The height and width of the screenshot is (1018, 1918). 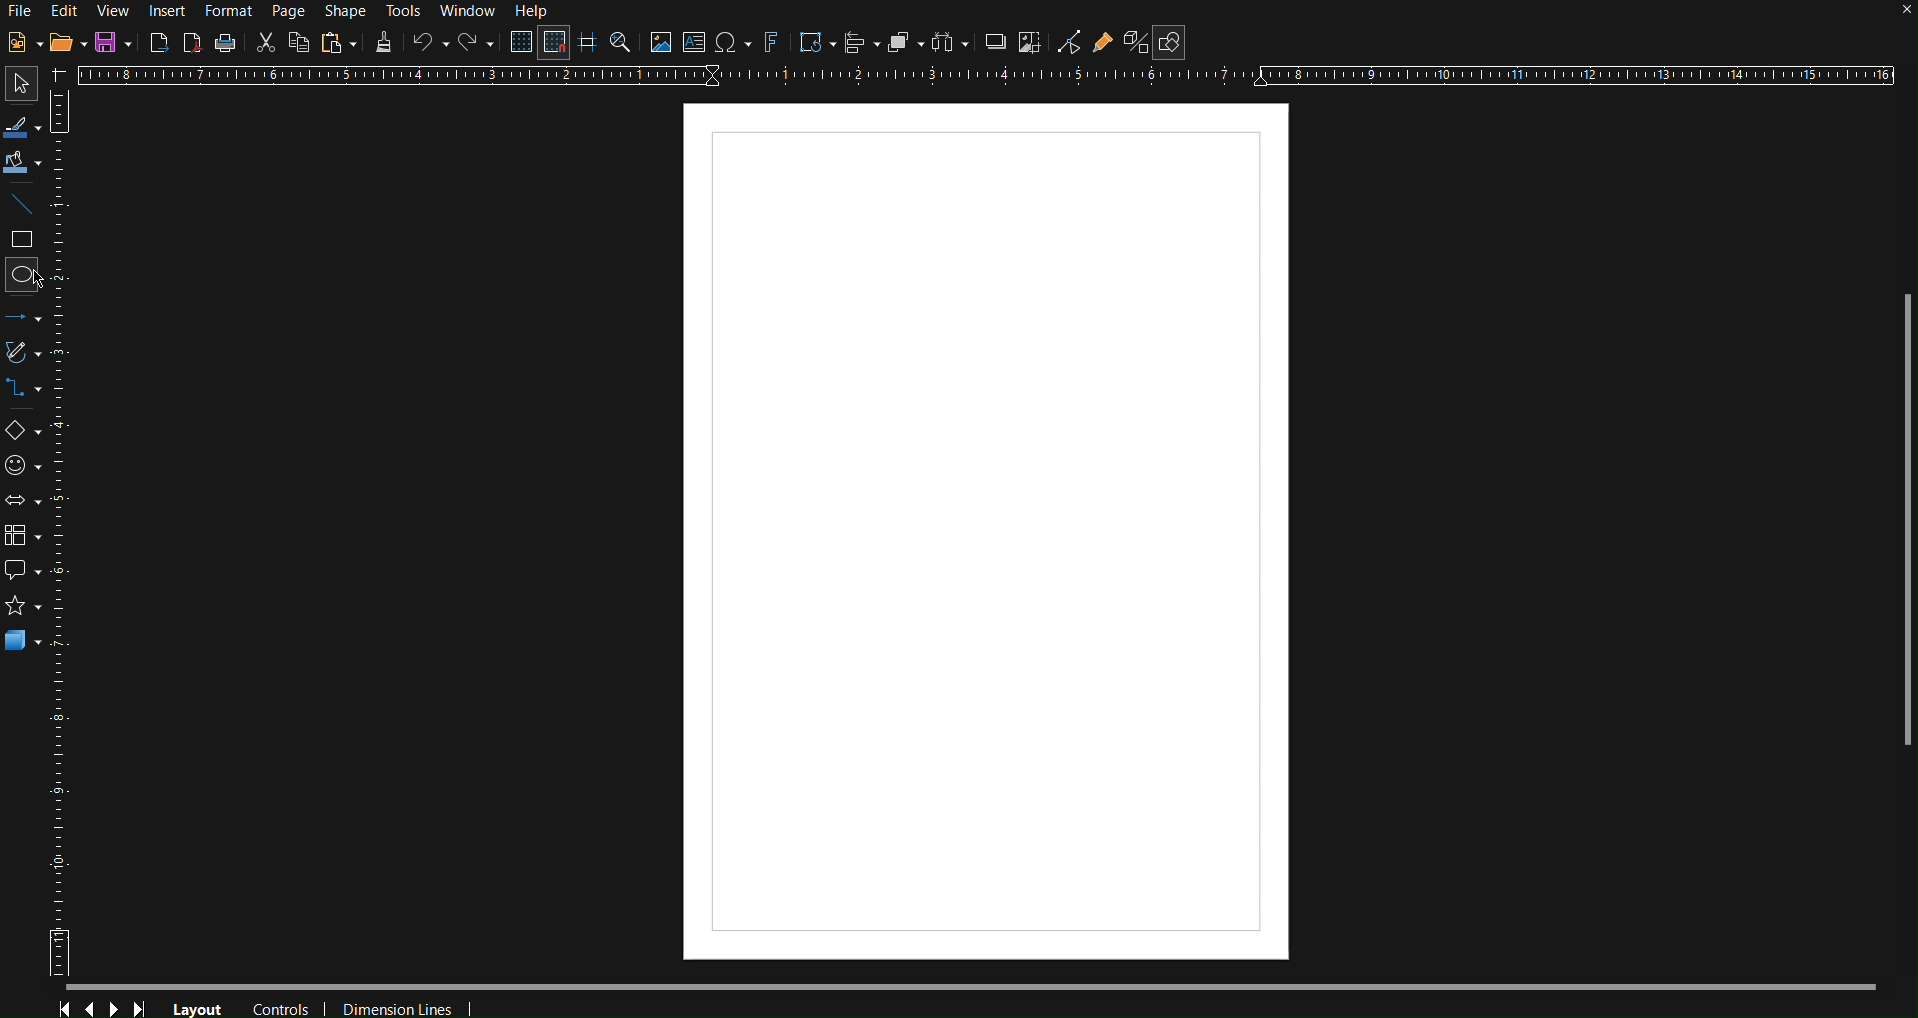 I want to click on Lines and Arrows, so click(x=29, y=316).